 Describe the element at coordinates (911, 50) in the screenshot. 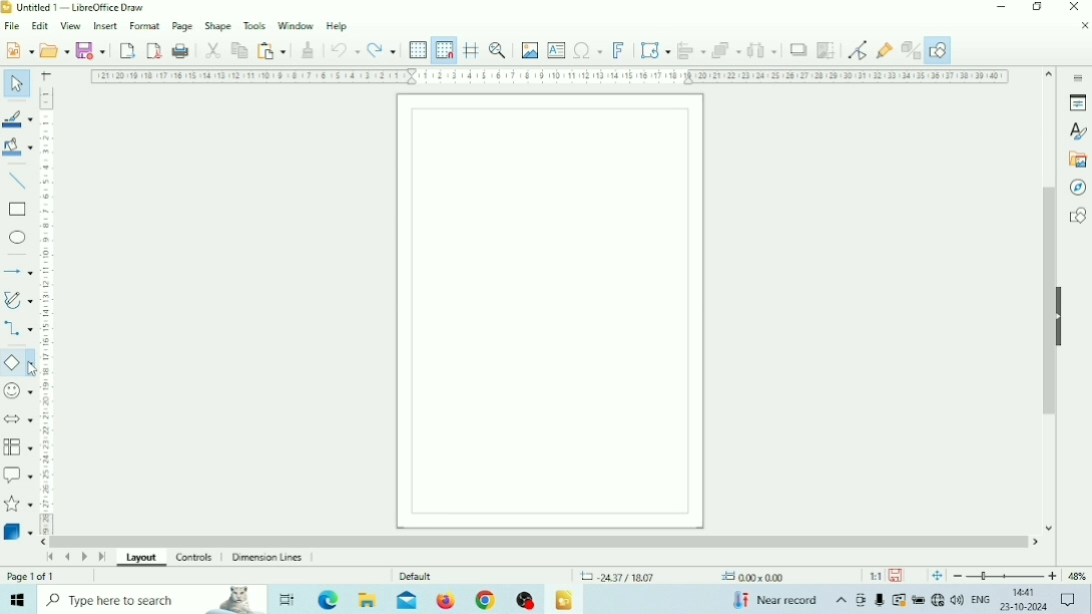

I see `Toggle Extrusion` at that location.